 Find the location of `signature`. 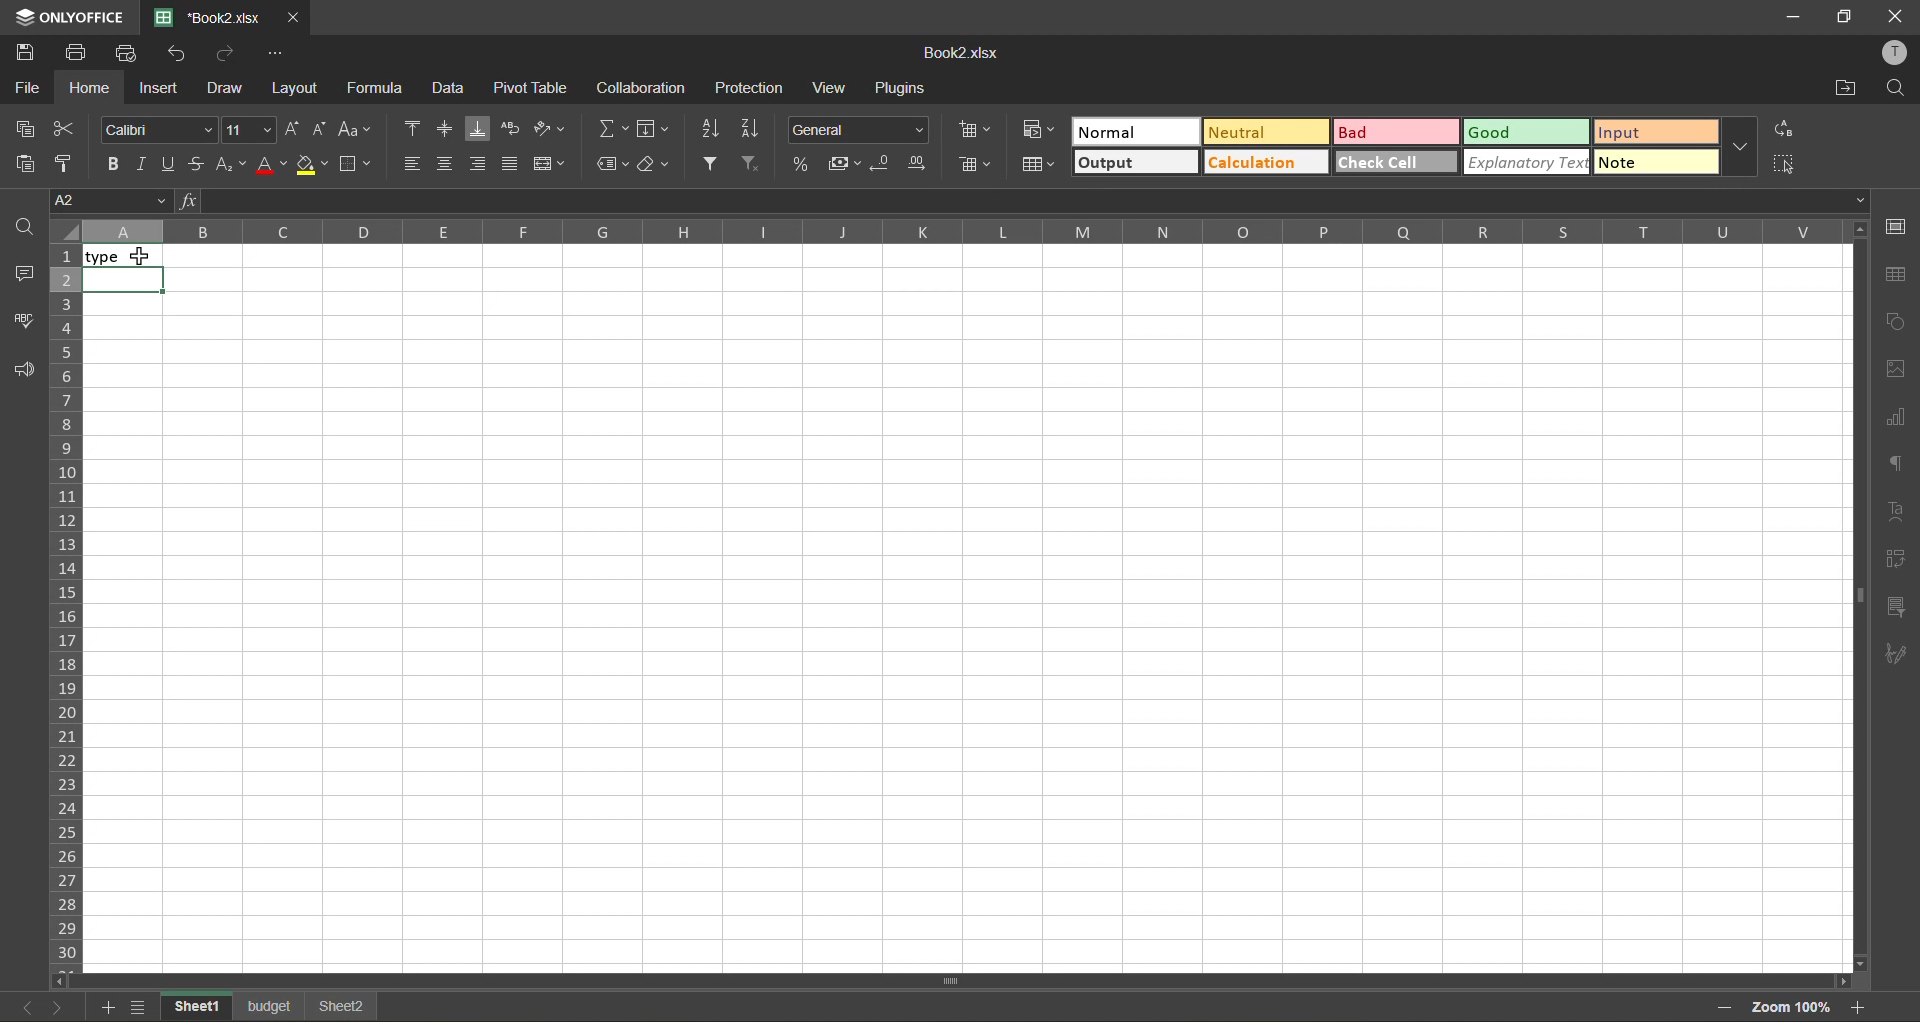

signature is located at coordinates (1898, 658).